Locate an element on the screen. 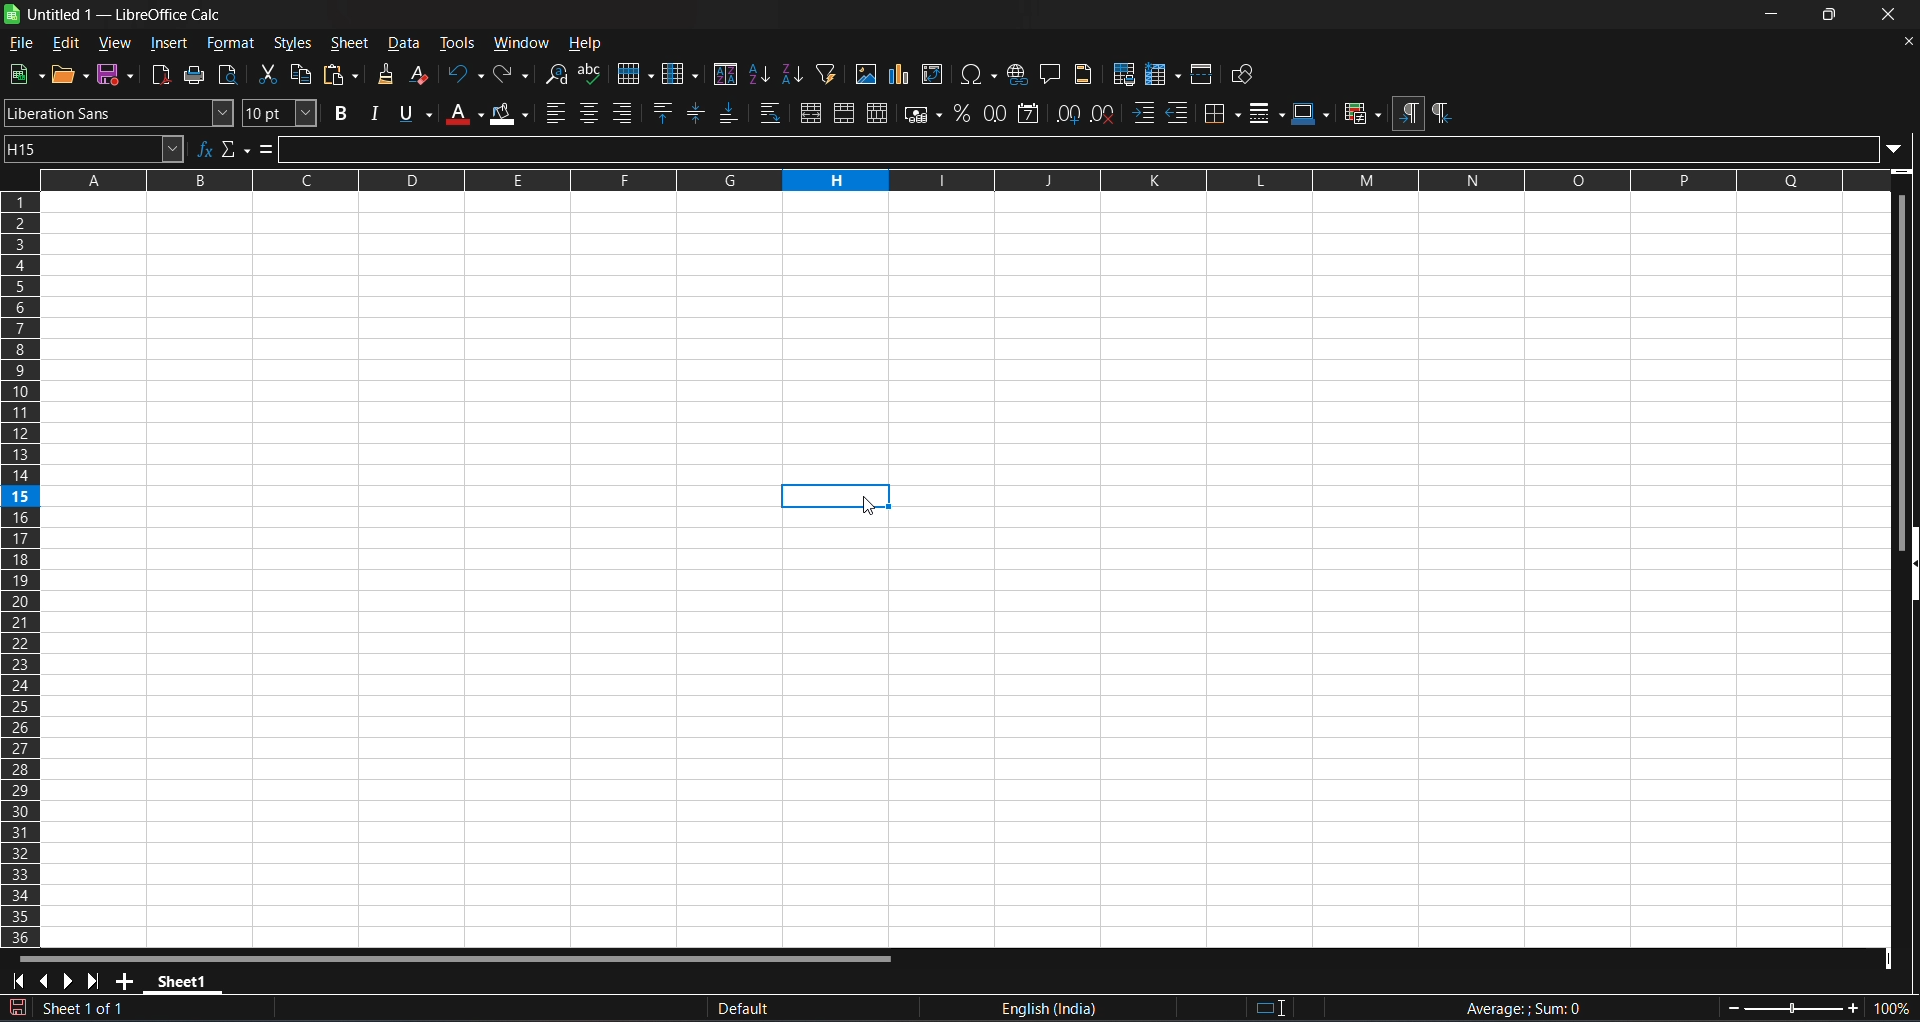  merge and center or unmerge cells depending on the current toggle state is located at coordinates (813, 113).